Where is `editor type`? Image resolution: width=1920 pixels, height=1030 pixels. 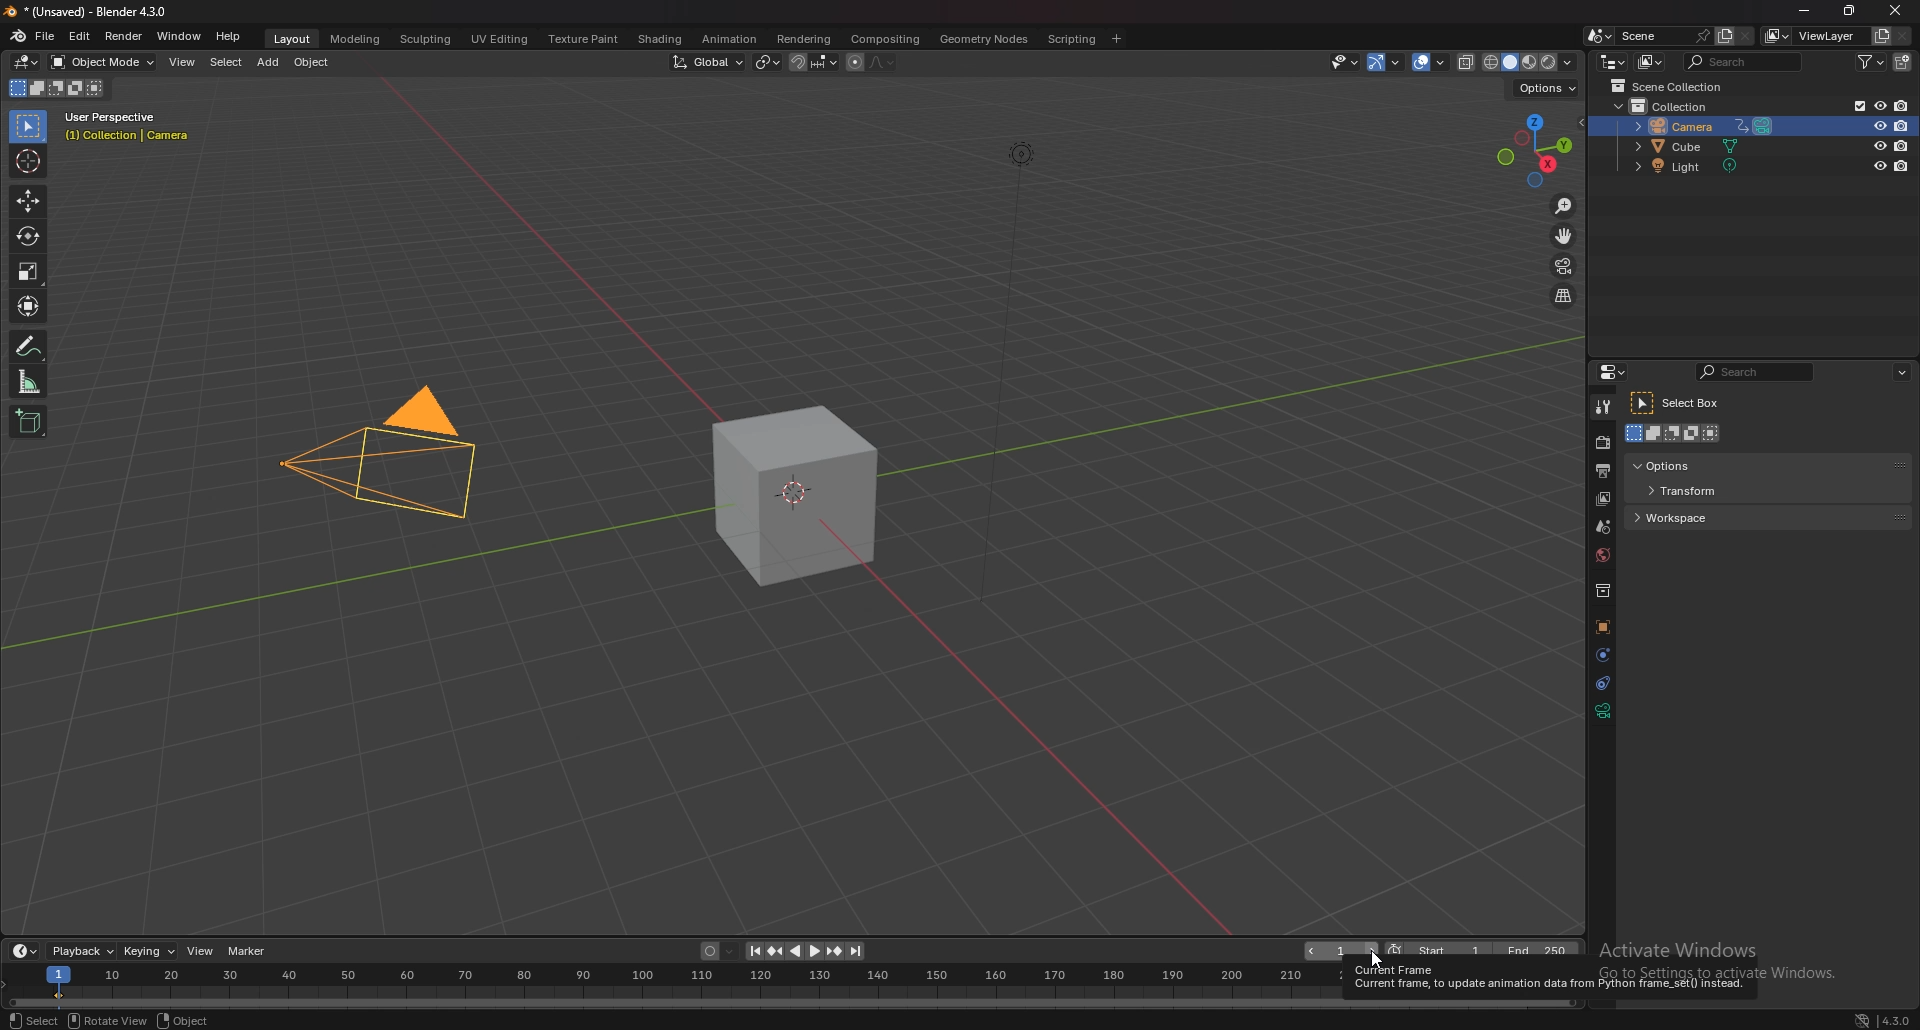
editor type is located at coordinates (25, 62).